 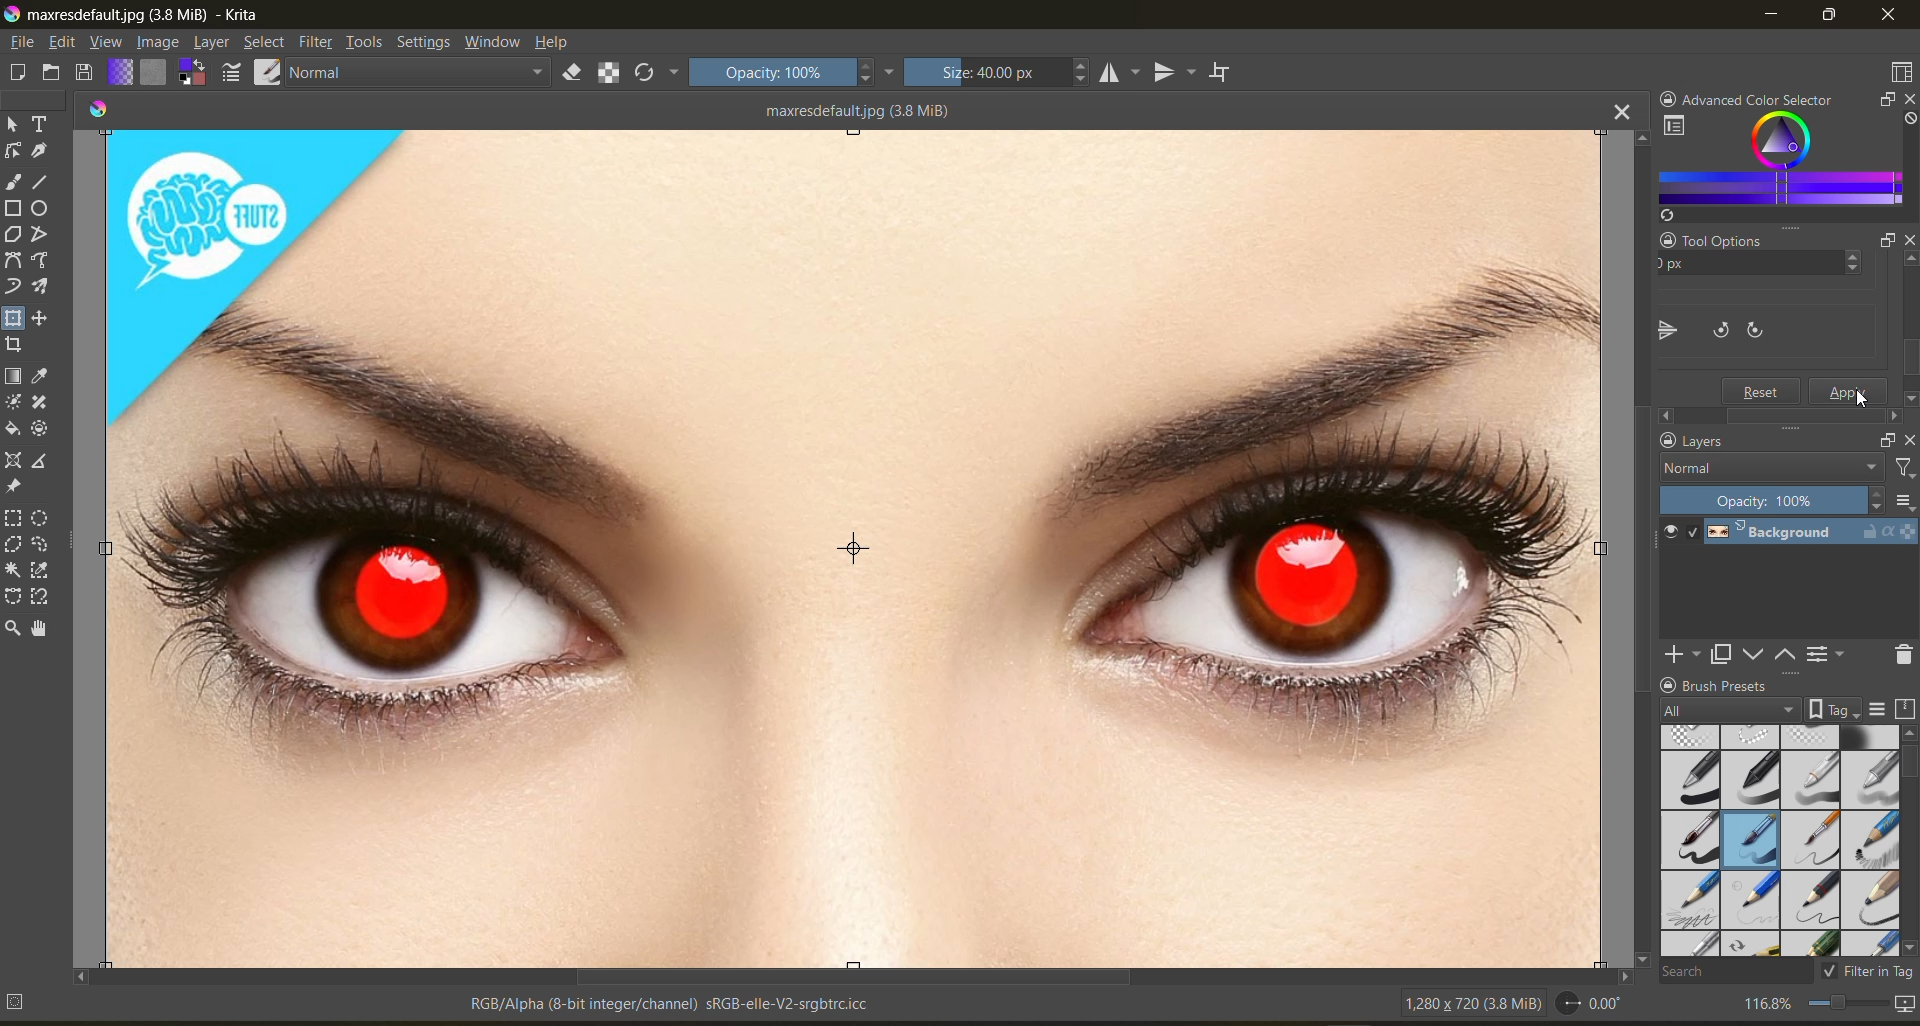 What do you see at coordinates (123, 71) in the screenshot?
I see `fill gradients` at bounding box center [123, 71].